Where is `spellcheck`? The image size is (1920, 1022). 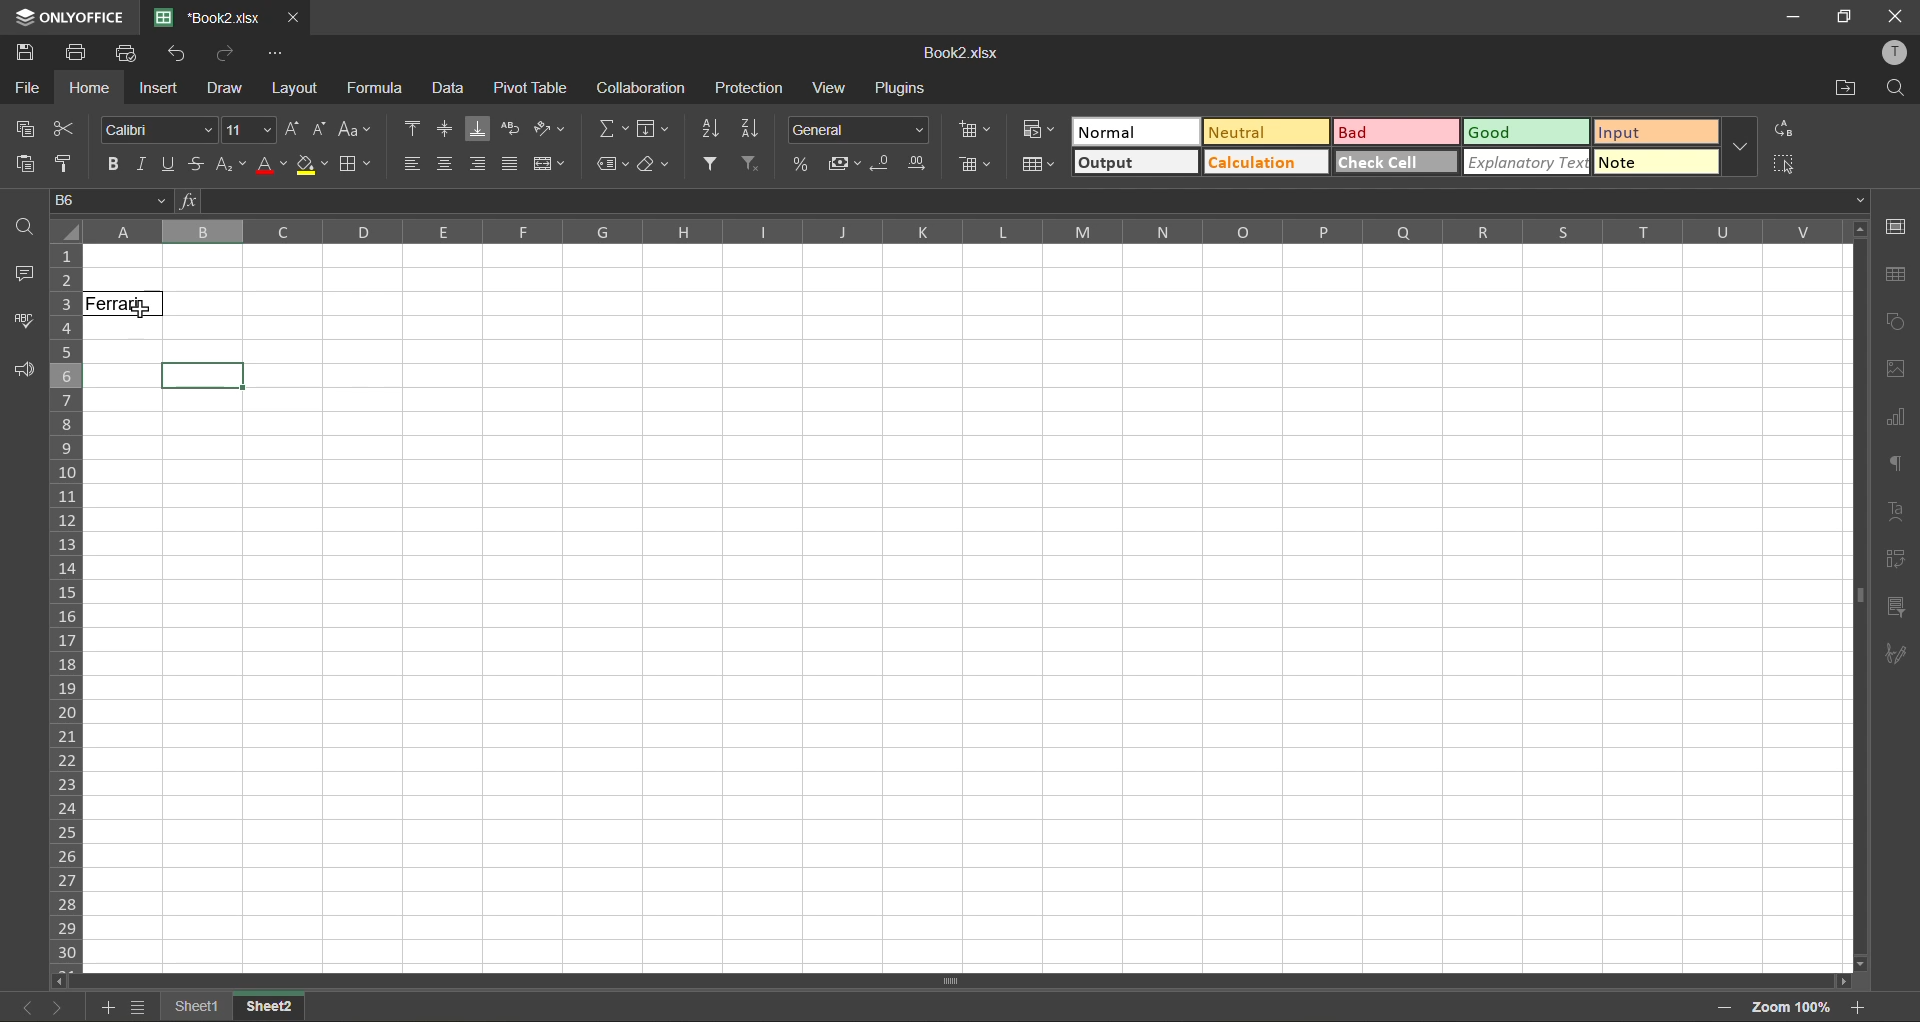 spellcheck is located at coordinates (19, 320).